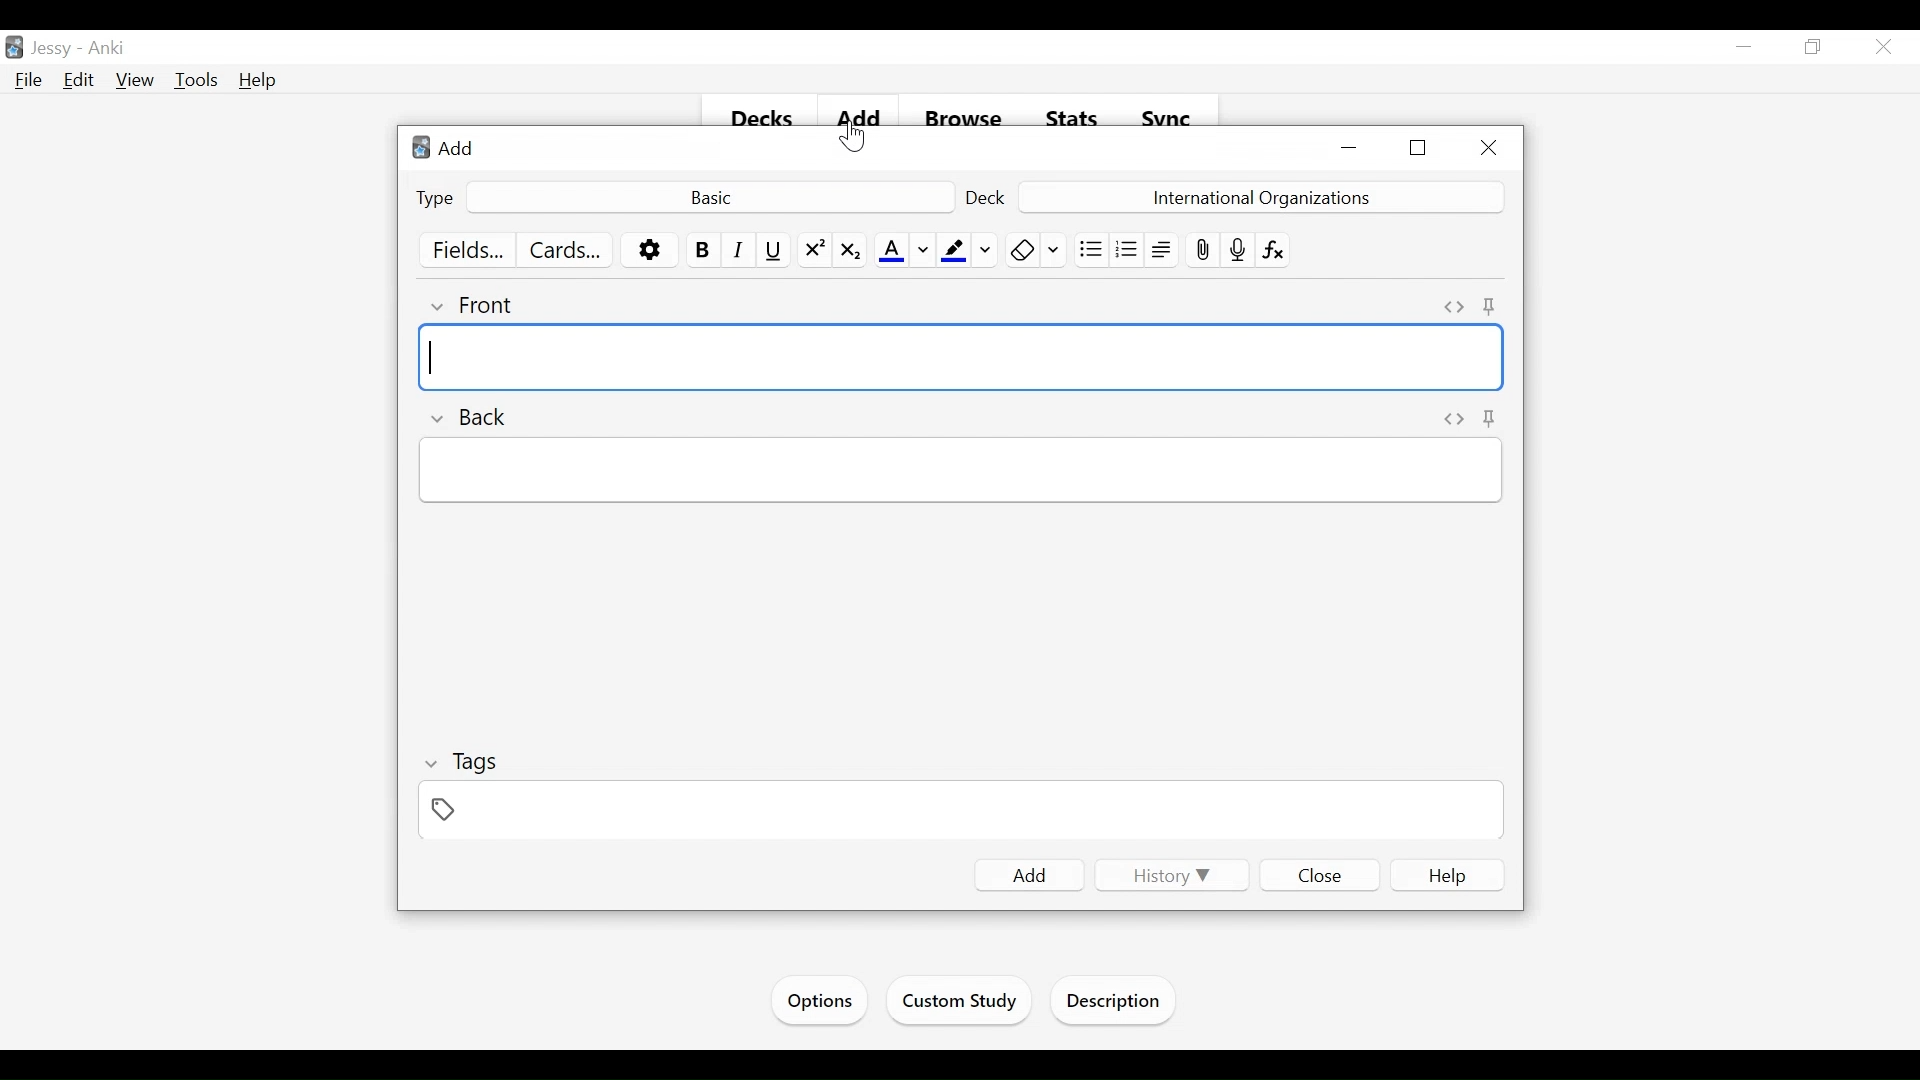 Image resolution: width=1920 pixels, height=1080 pixels. Describe the element at coordinates (820, 1001) in the screenshot. I see `Options` at that location.